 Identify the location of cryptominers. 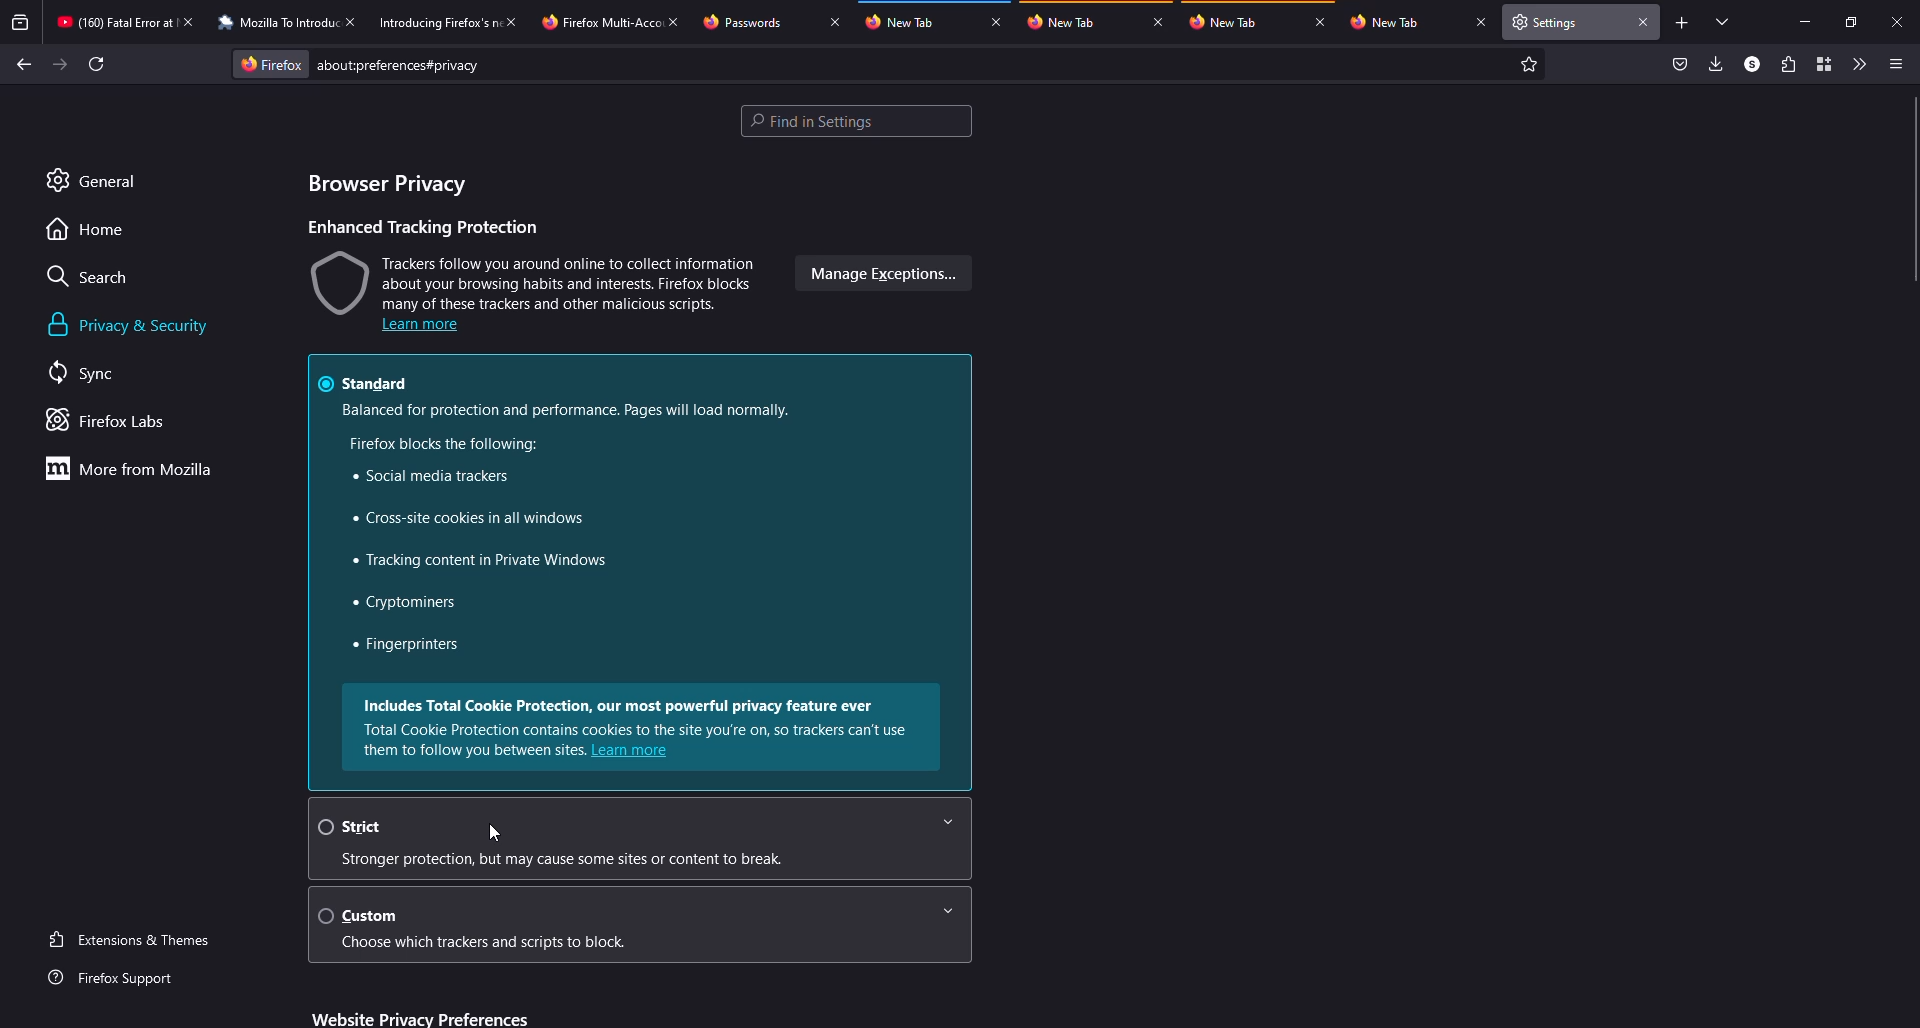
(407, 603).